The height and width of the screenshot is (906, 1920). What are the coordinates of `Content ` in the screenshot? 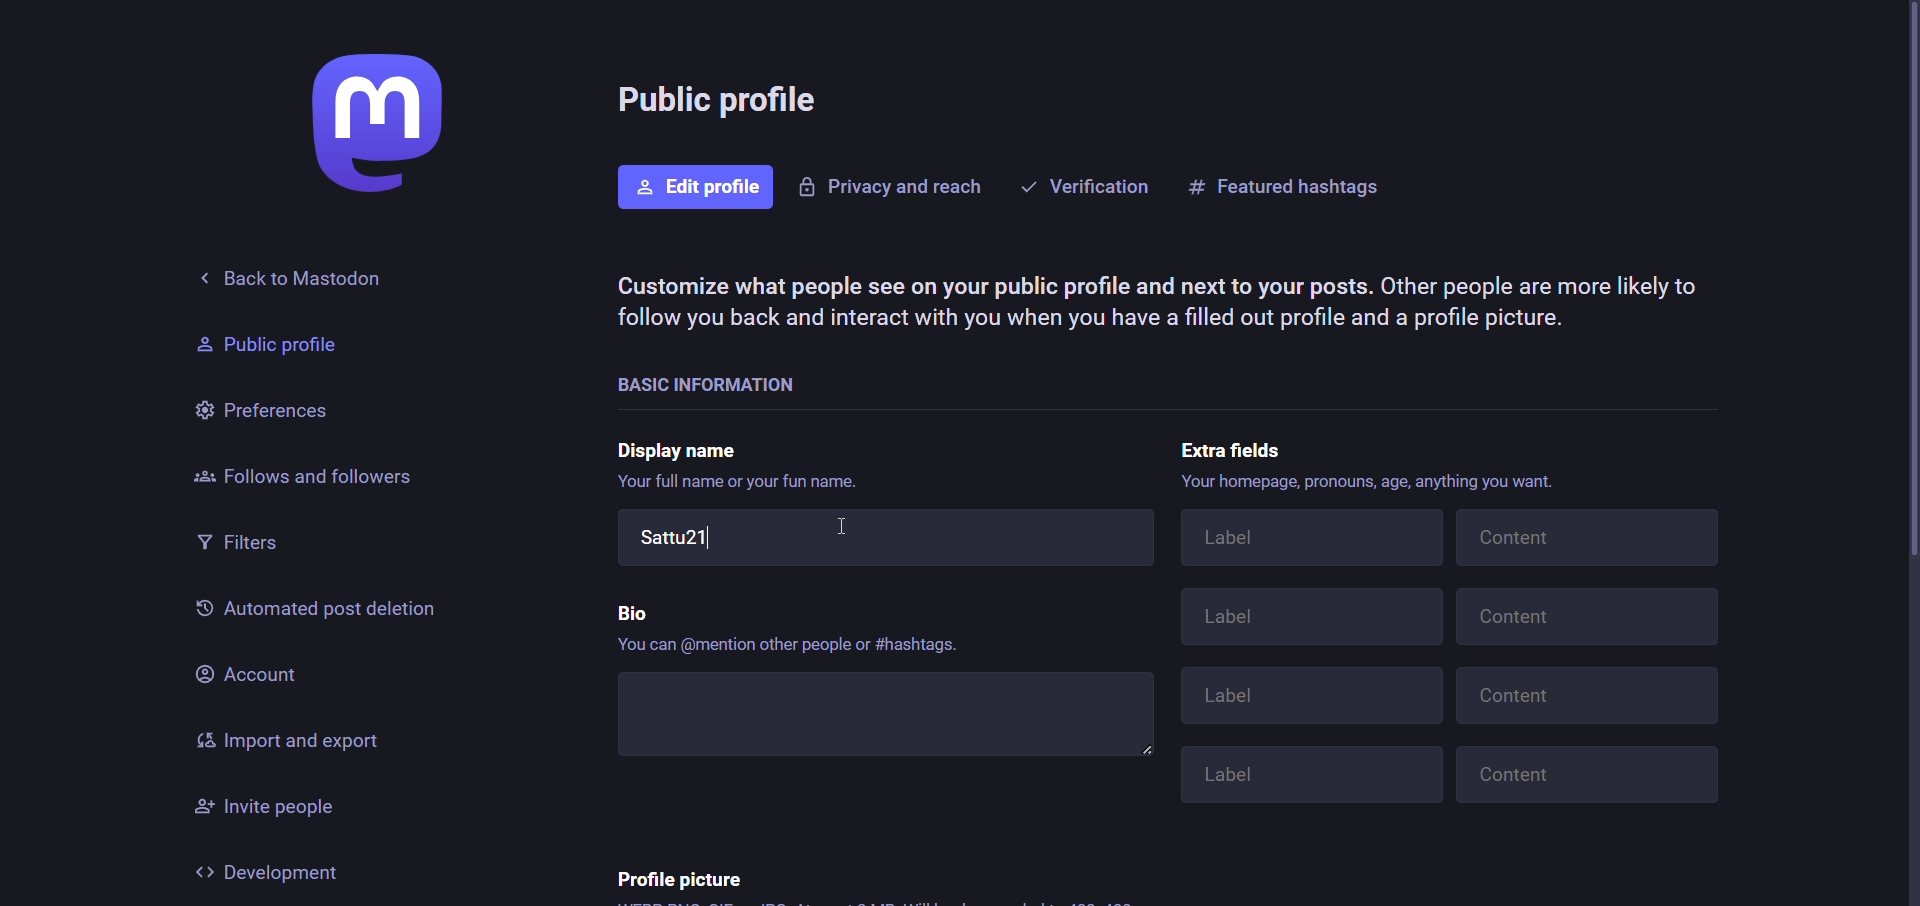 It's located at (1583, 778).